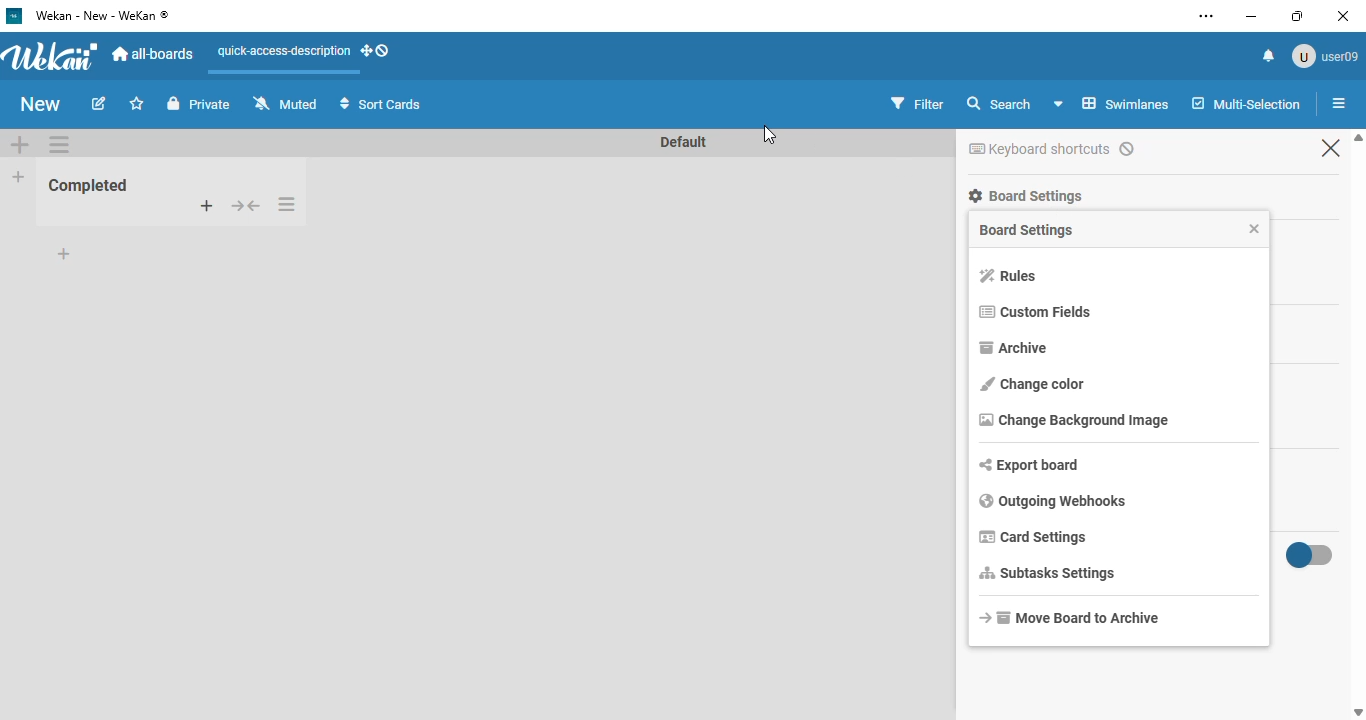 This screenshot has width=1366, height=720. I want to click on cursor, so click(770, 134).